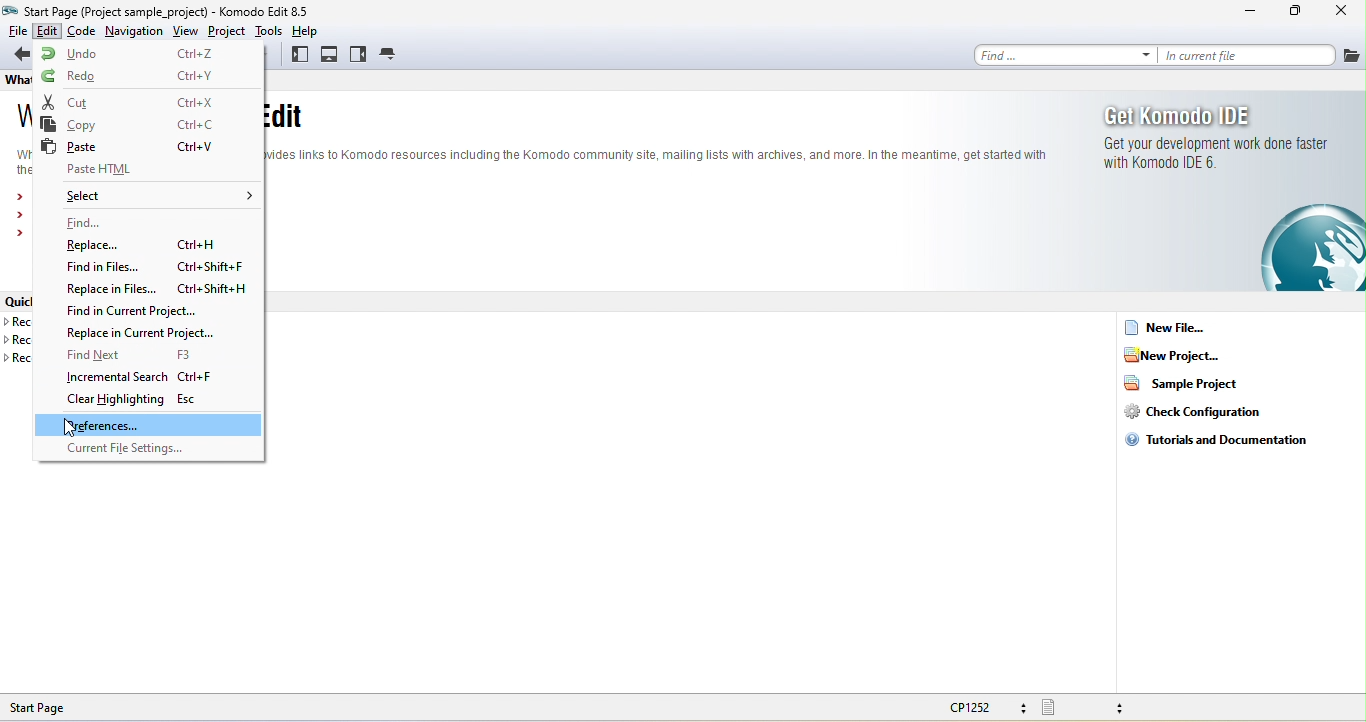 This screenshot has height=722, width=1366. Describe the element at coordinates (1191, 382) in the screenshot. I see `sample project` at that location.